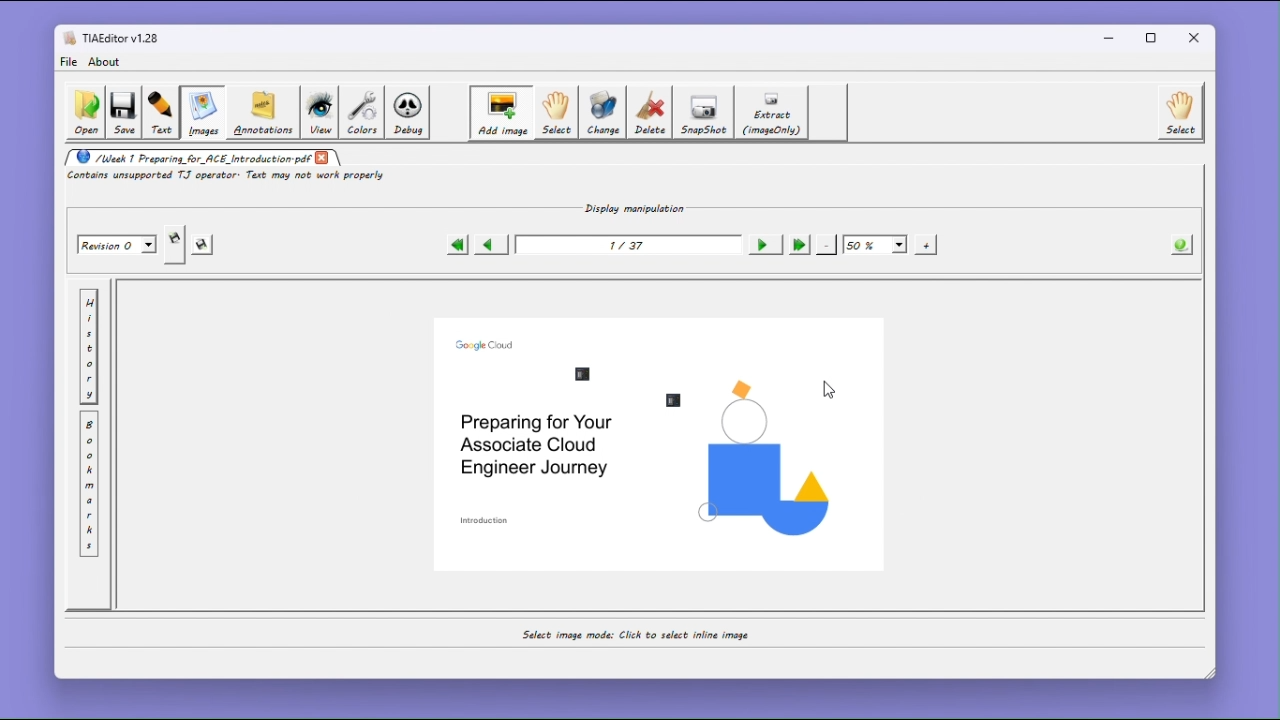 The image size is (1280, 720). What do you see at coordinates (188, 157) in the screenshot?
I see `/Week 1 Preparing_for_ACE_Introduction.pdf` at bounding box center [188, 157].